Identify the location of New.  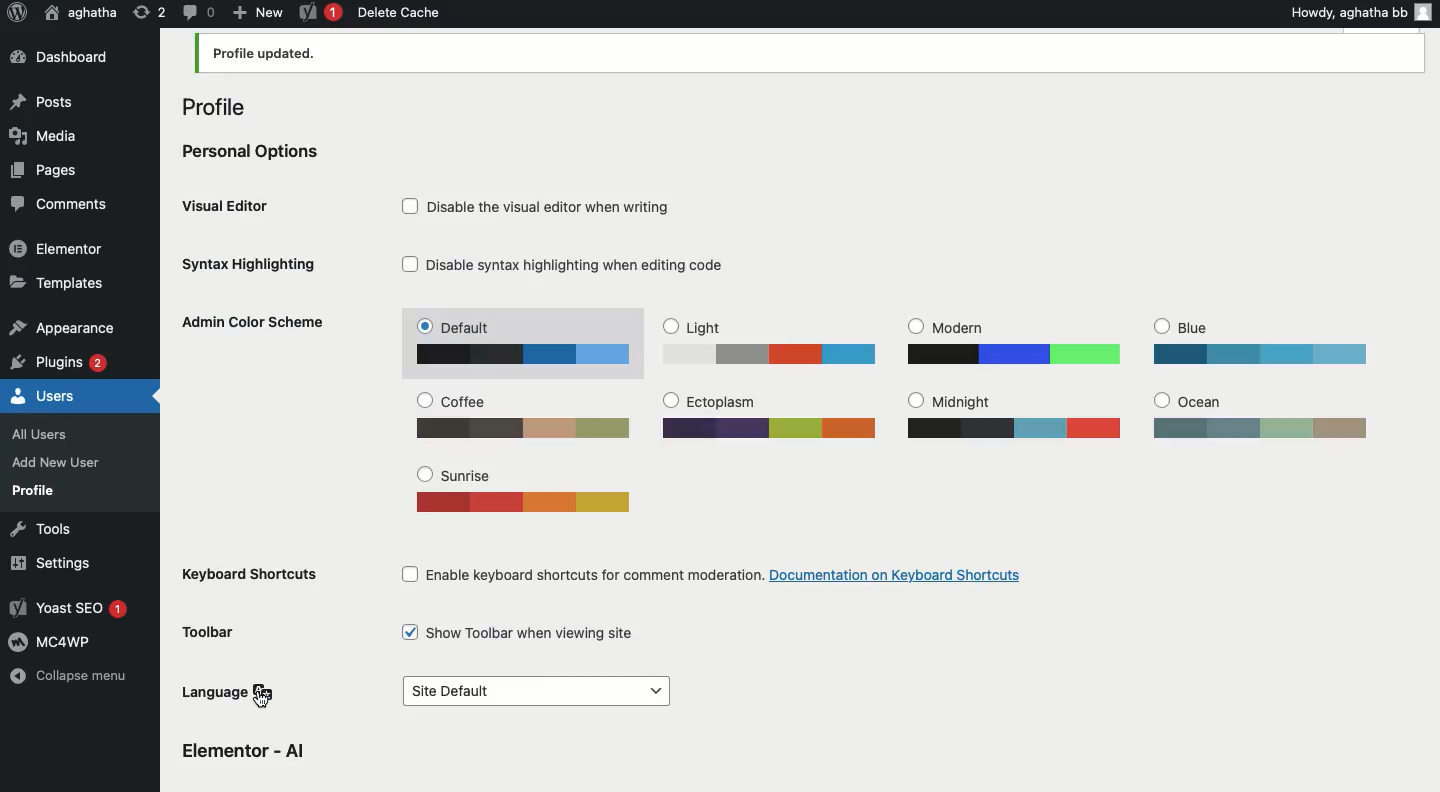
(257, 11).